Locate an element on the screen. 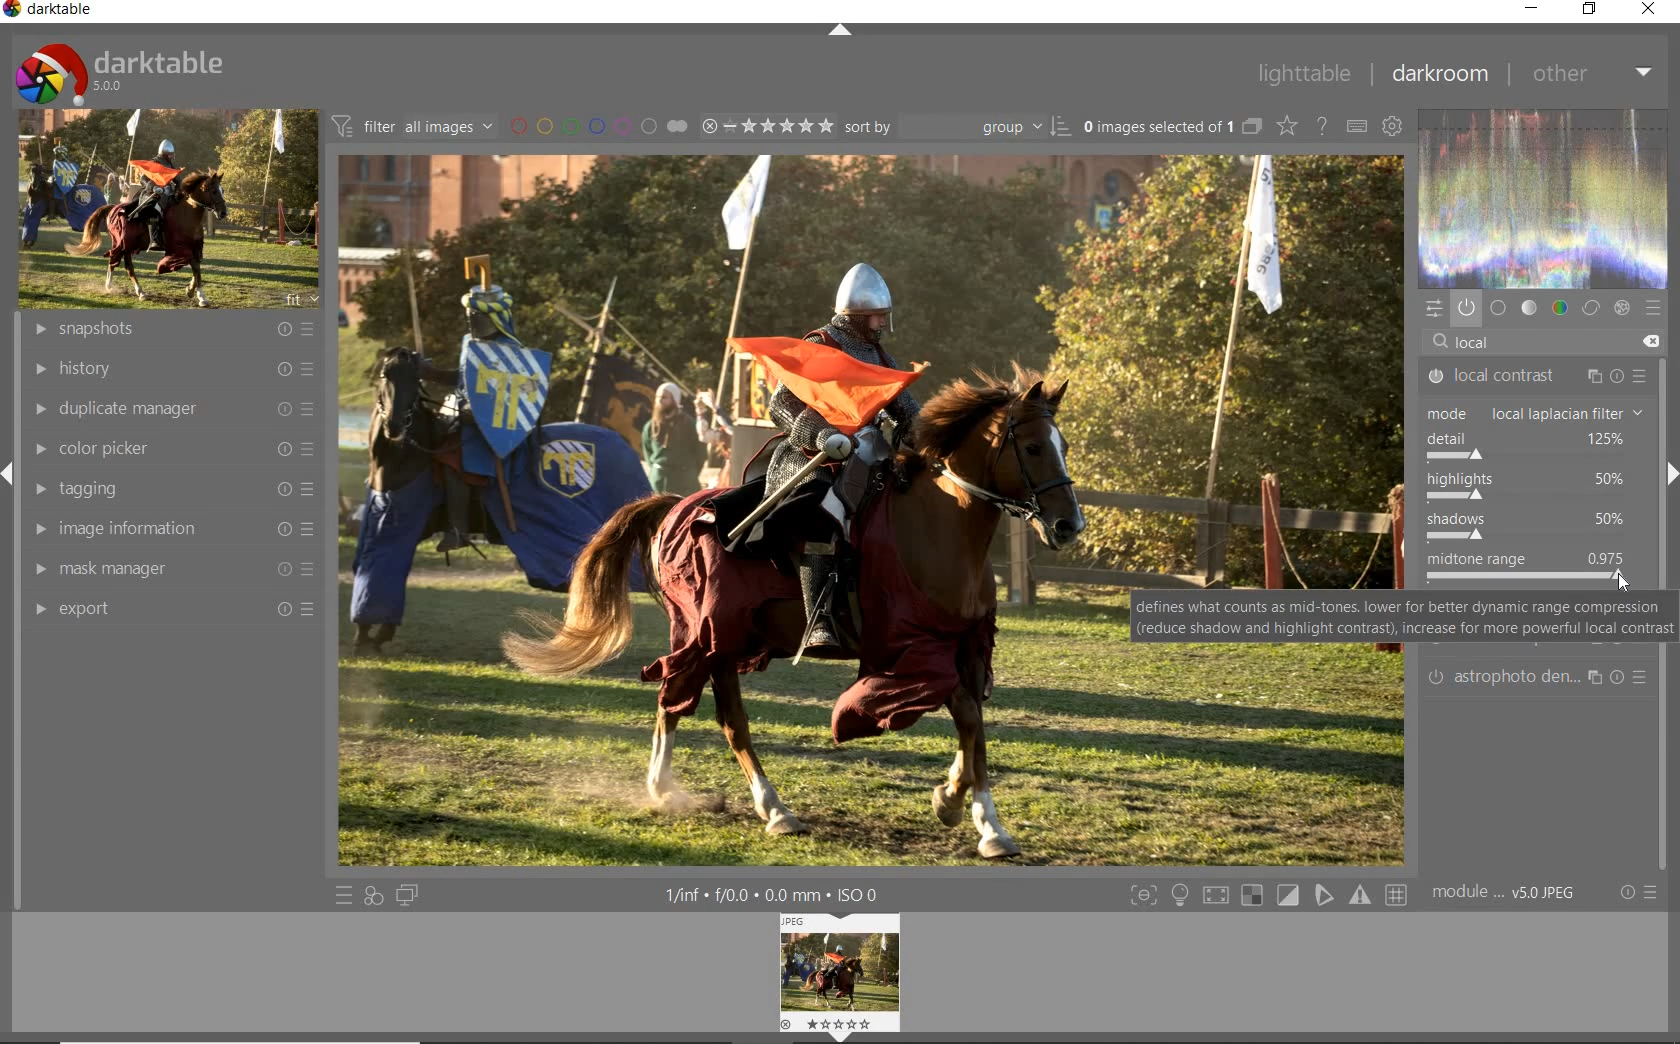 The image size is (1680, 1044). correct is located at coordinates (1592, 308).